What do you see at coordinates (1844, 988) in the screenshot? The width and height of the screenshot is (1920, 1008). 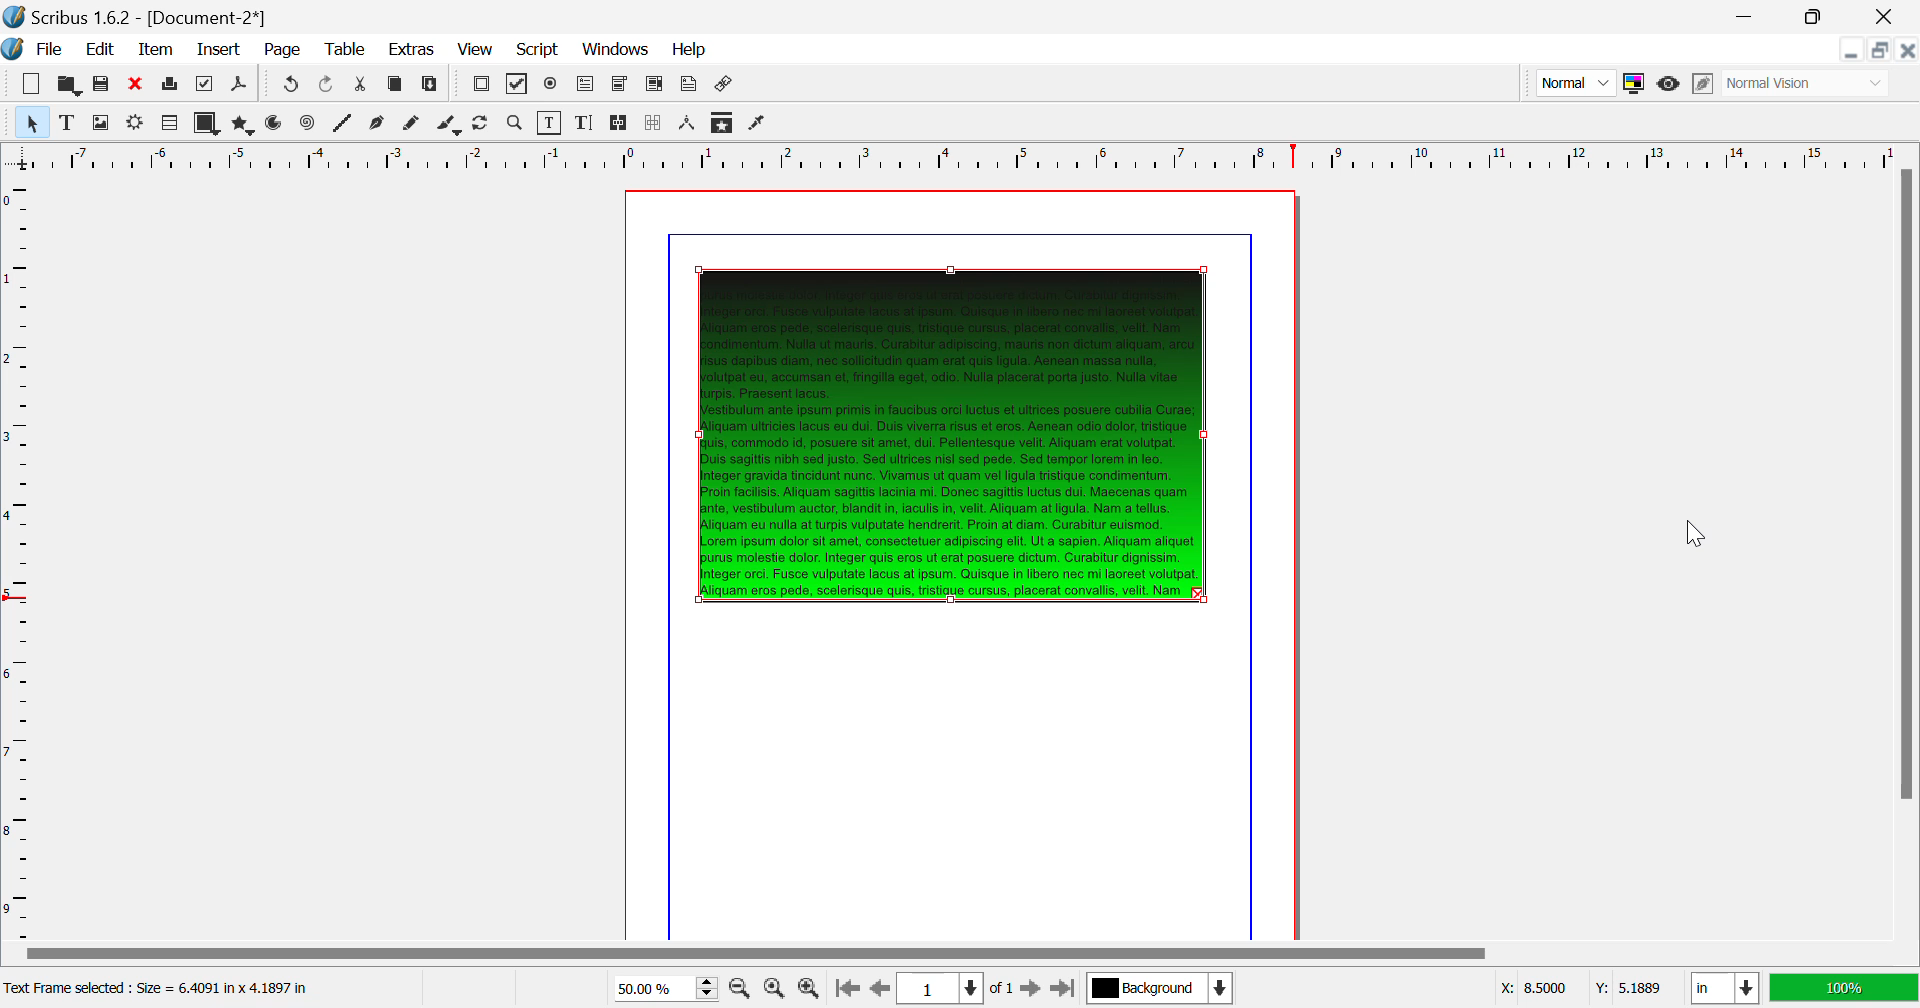 I see `Display Appearance` at bounding box center [1844, 988].